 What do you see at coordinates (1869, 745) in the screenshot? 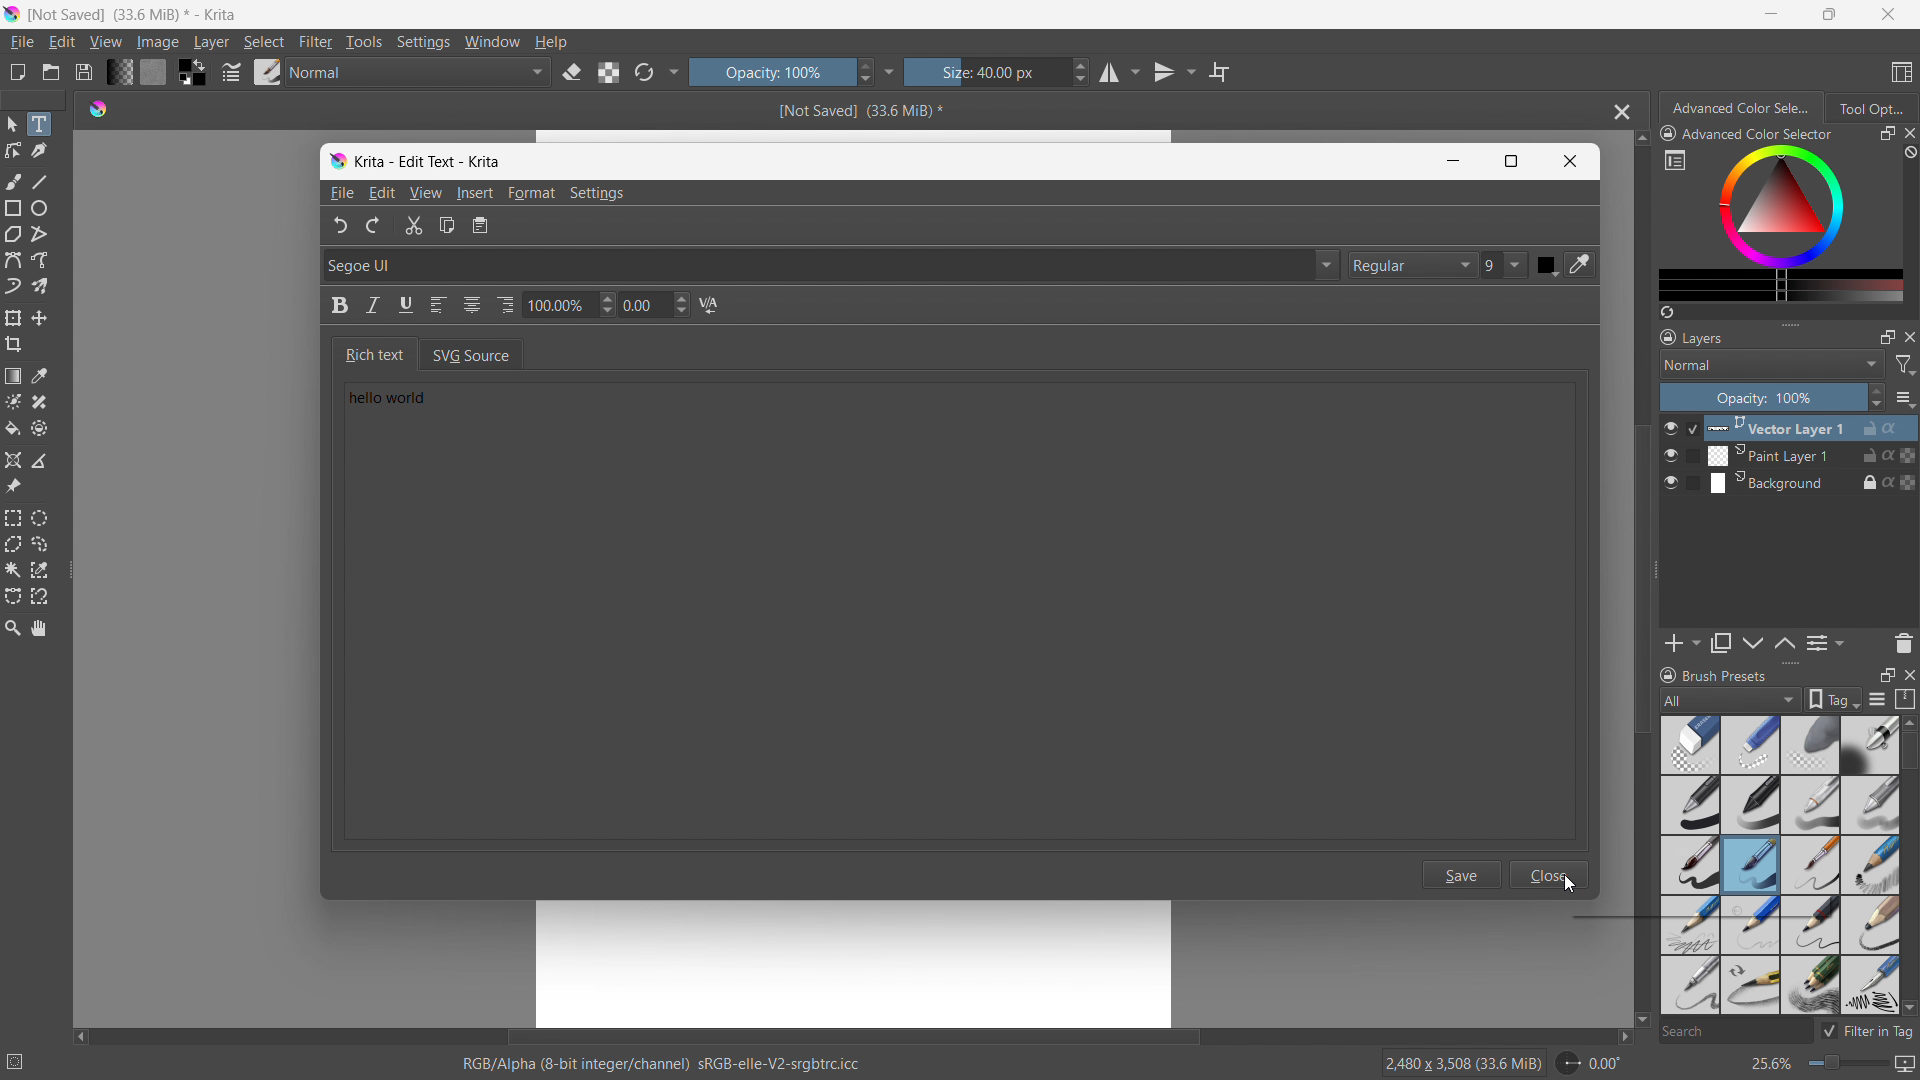
I see `Bold pen` at bounding box center [1869, 745].